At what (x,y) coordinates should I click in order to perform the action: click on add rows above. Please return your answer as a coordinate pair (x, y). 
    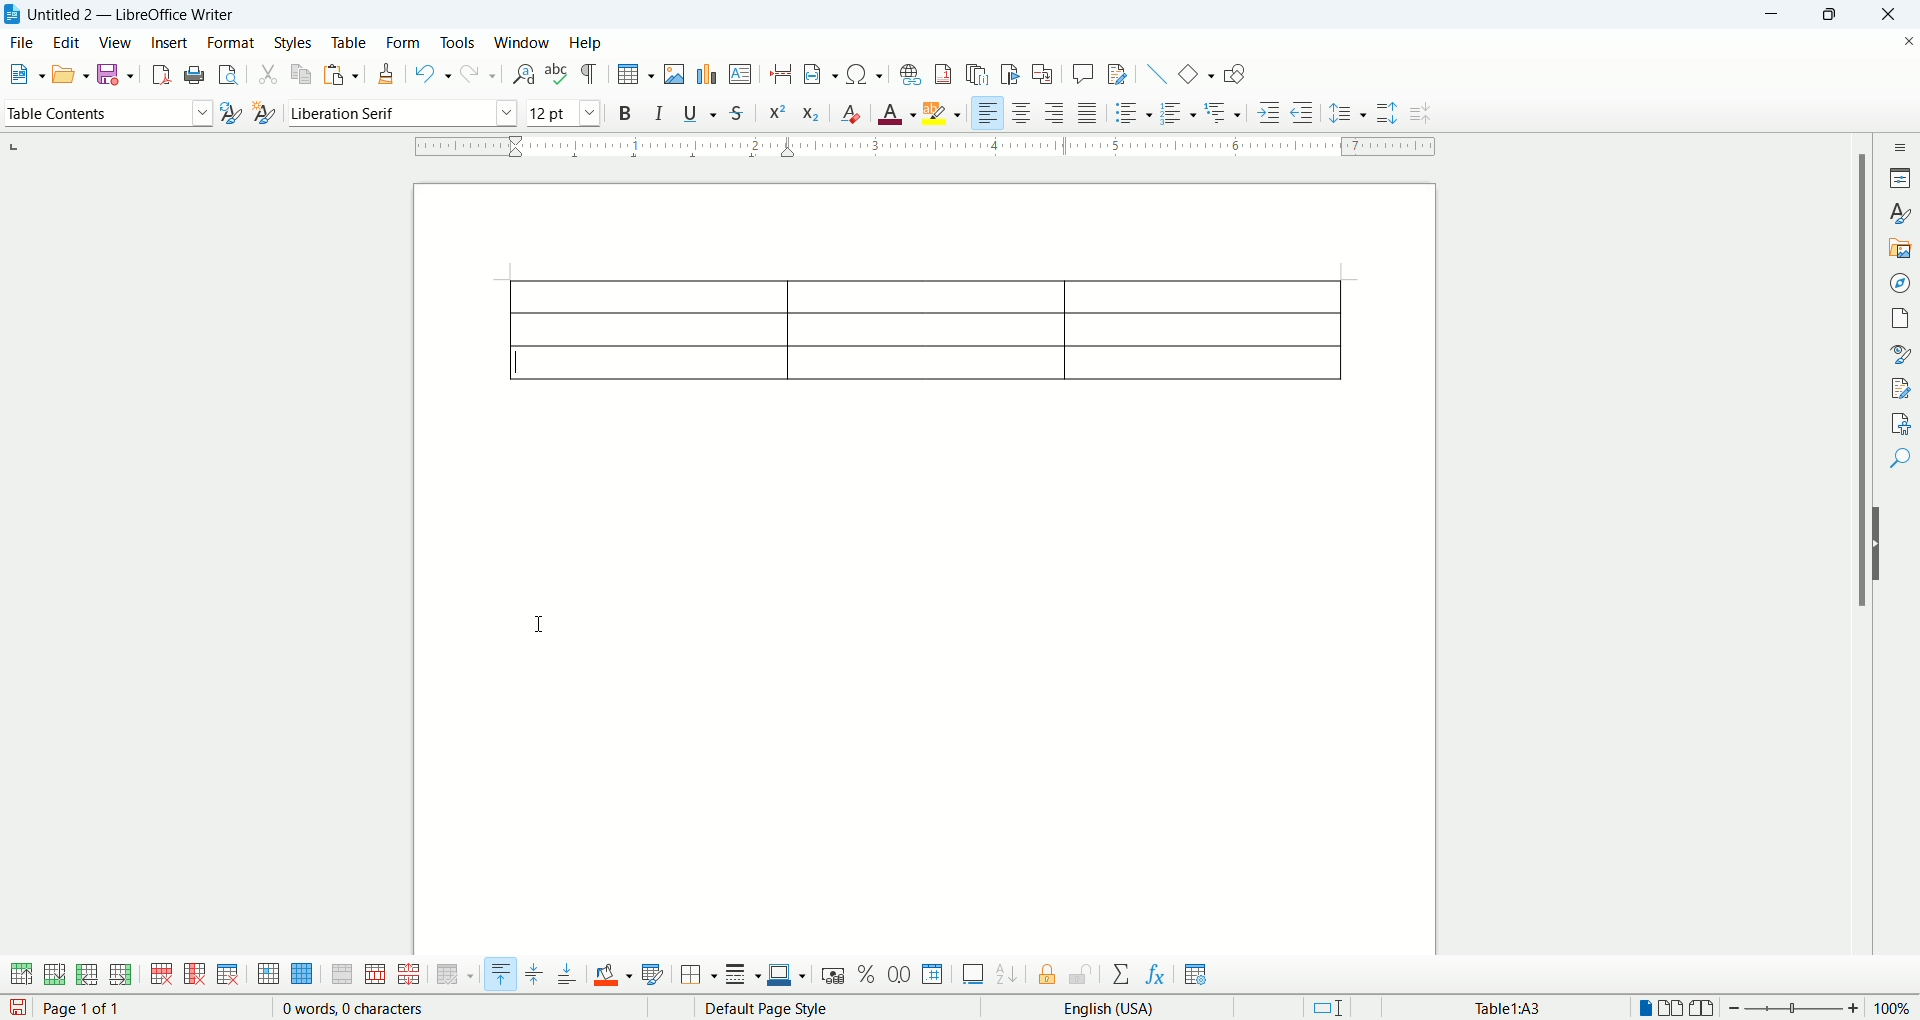
    Looking at the image, I should click on (20, 975).